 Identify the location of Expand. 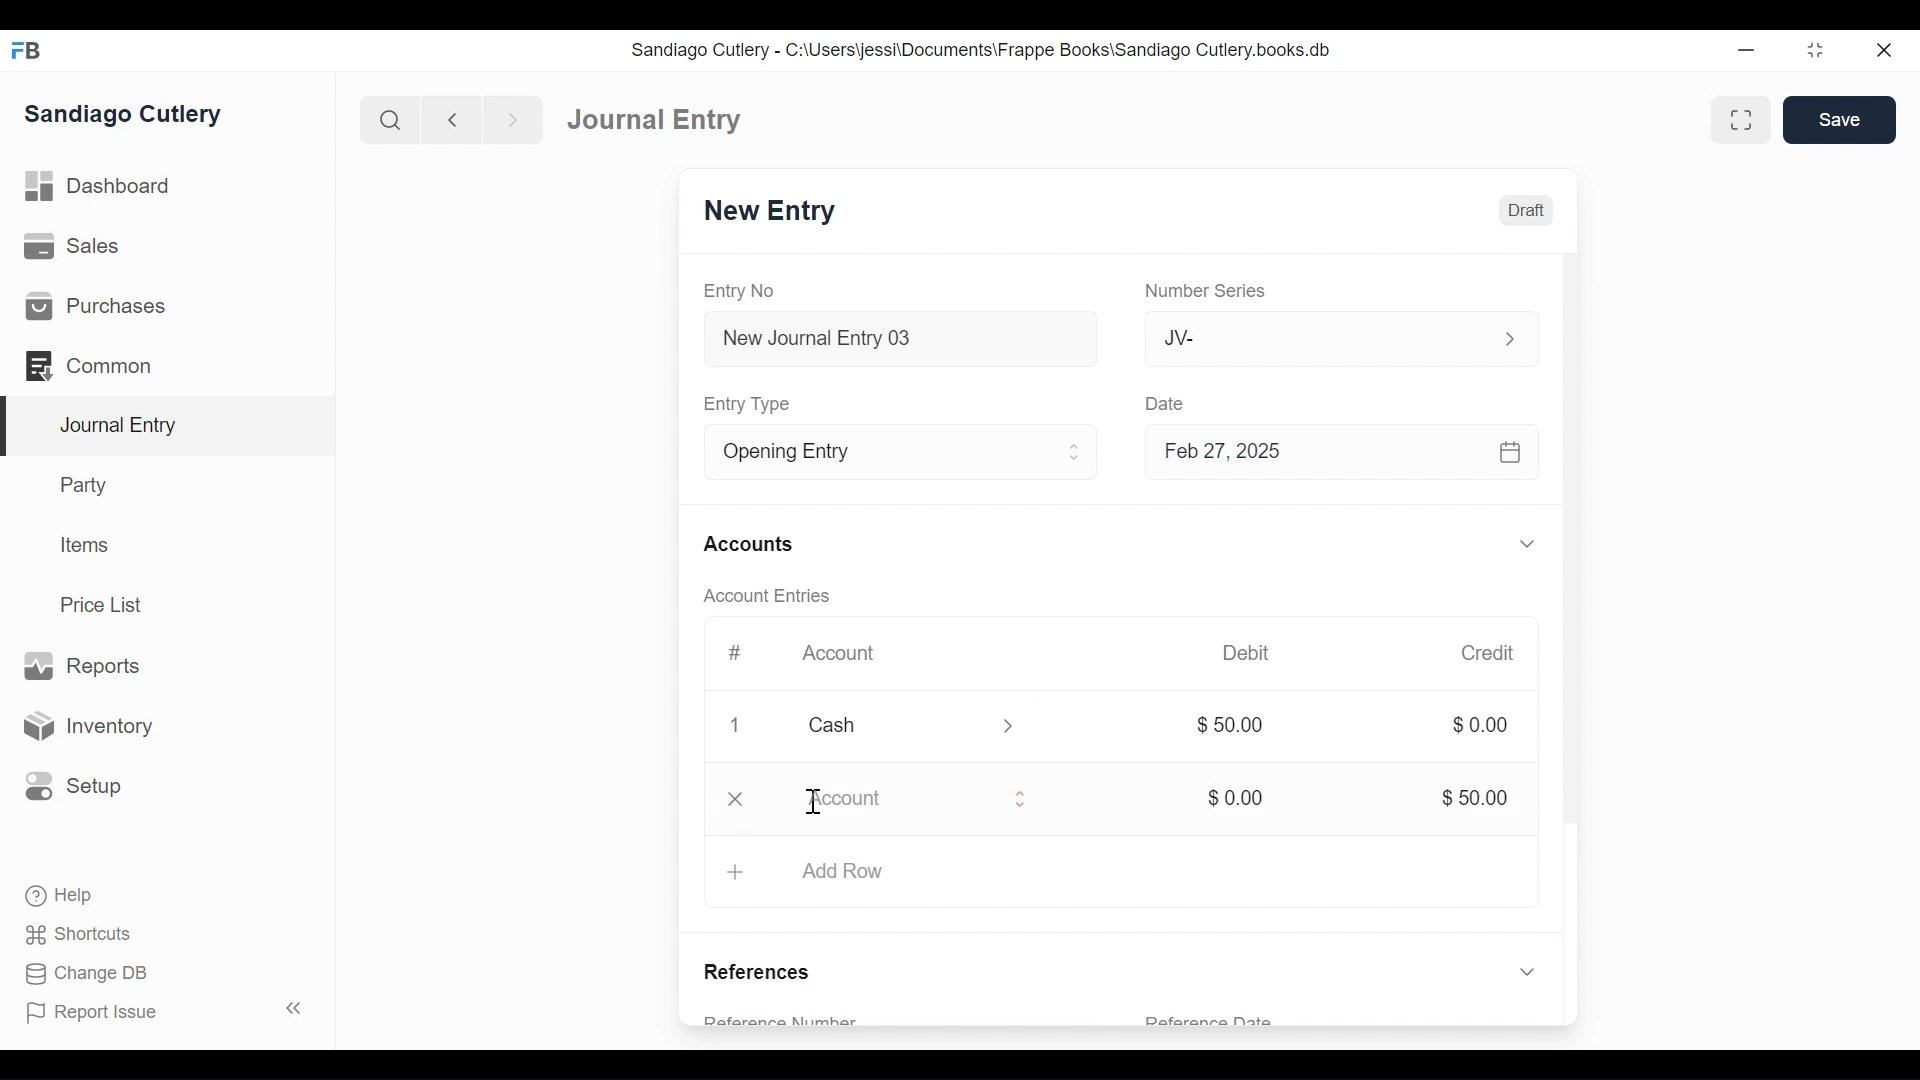
(1018, 798).